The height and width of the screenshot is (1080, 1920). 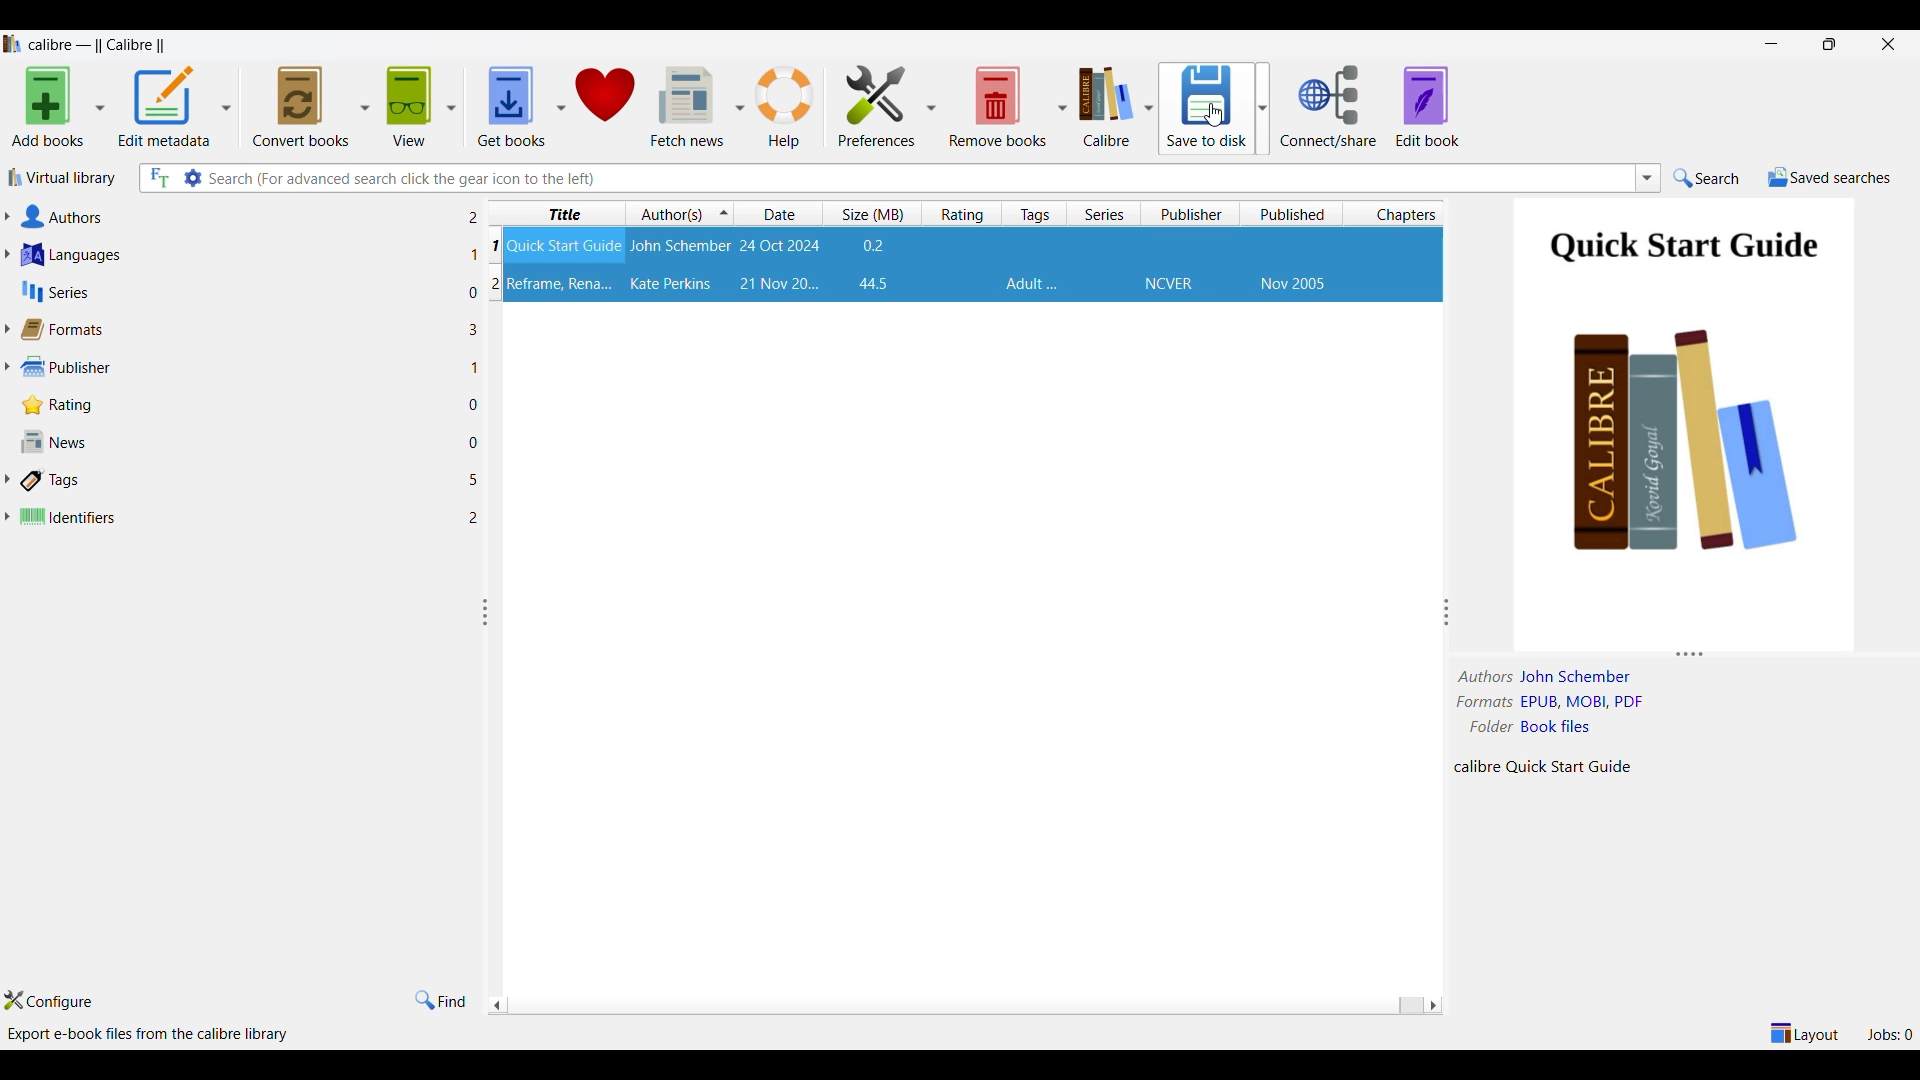 I want to click on Virtual library , so click(x=63, y=177).